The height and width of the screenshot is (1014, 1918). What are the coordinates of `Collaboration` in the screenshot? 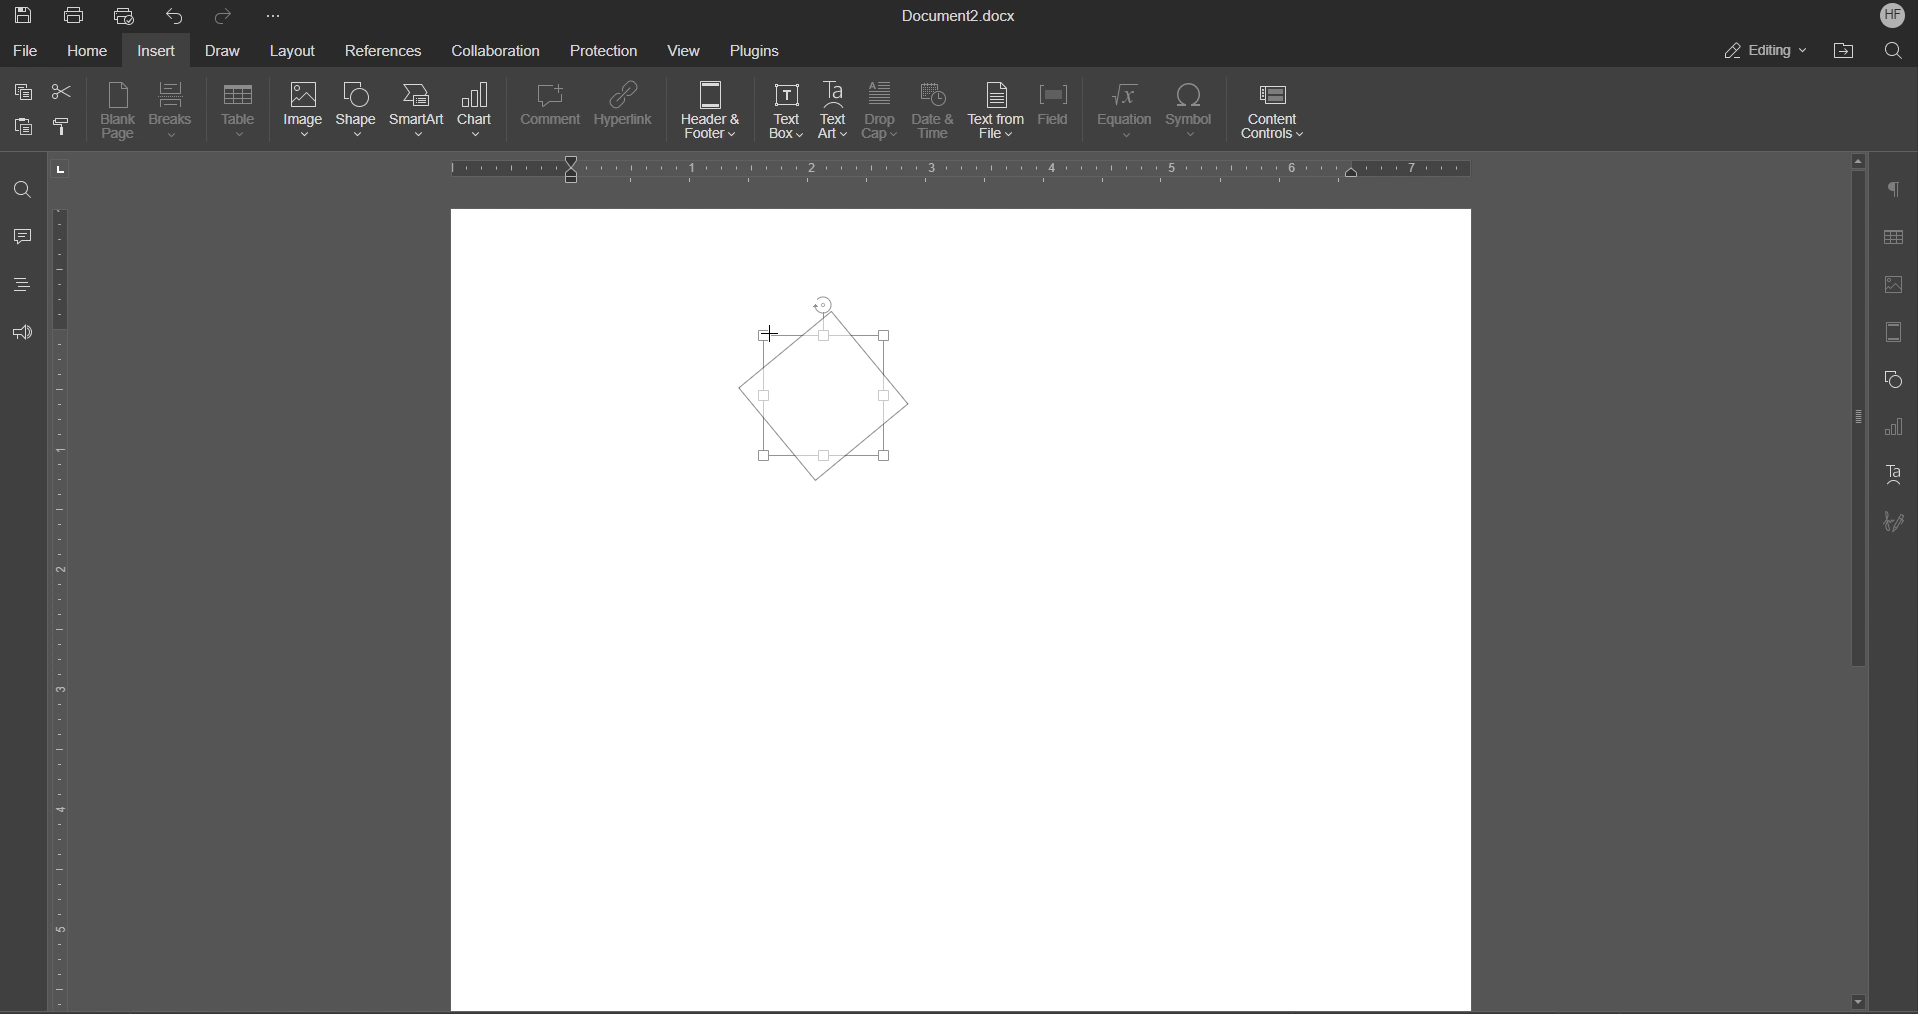 It's located at (493, 48).